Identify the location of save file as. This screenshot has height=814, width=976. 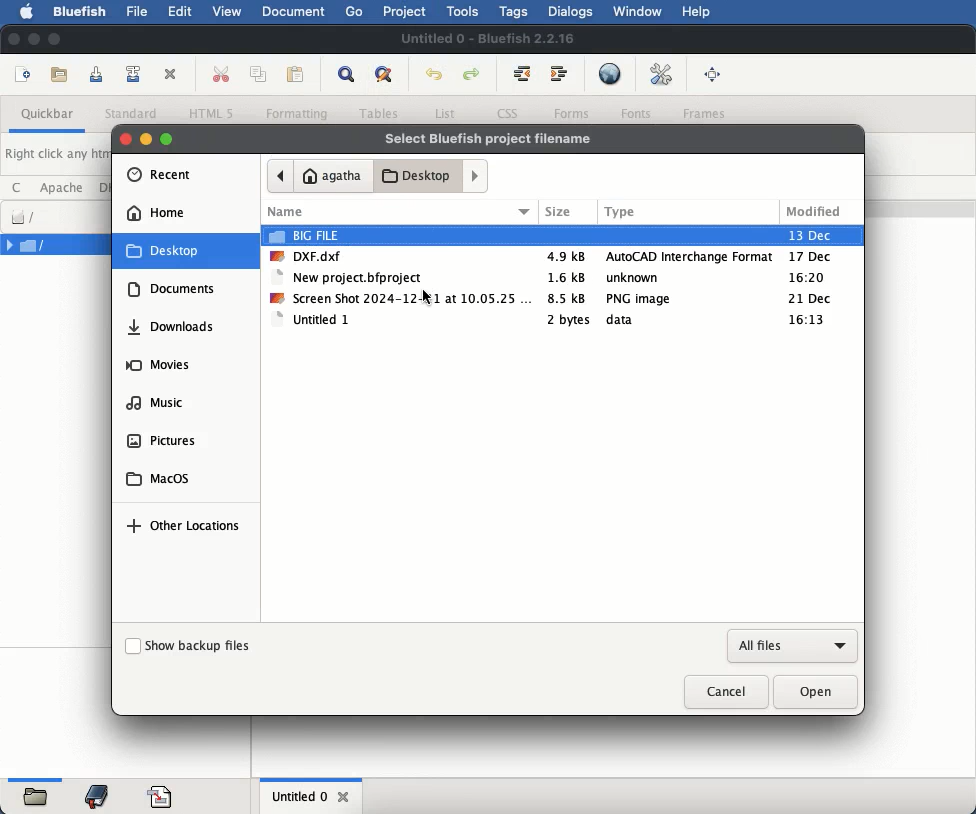
(135, 74).